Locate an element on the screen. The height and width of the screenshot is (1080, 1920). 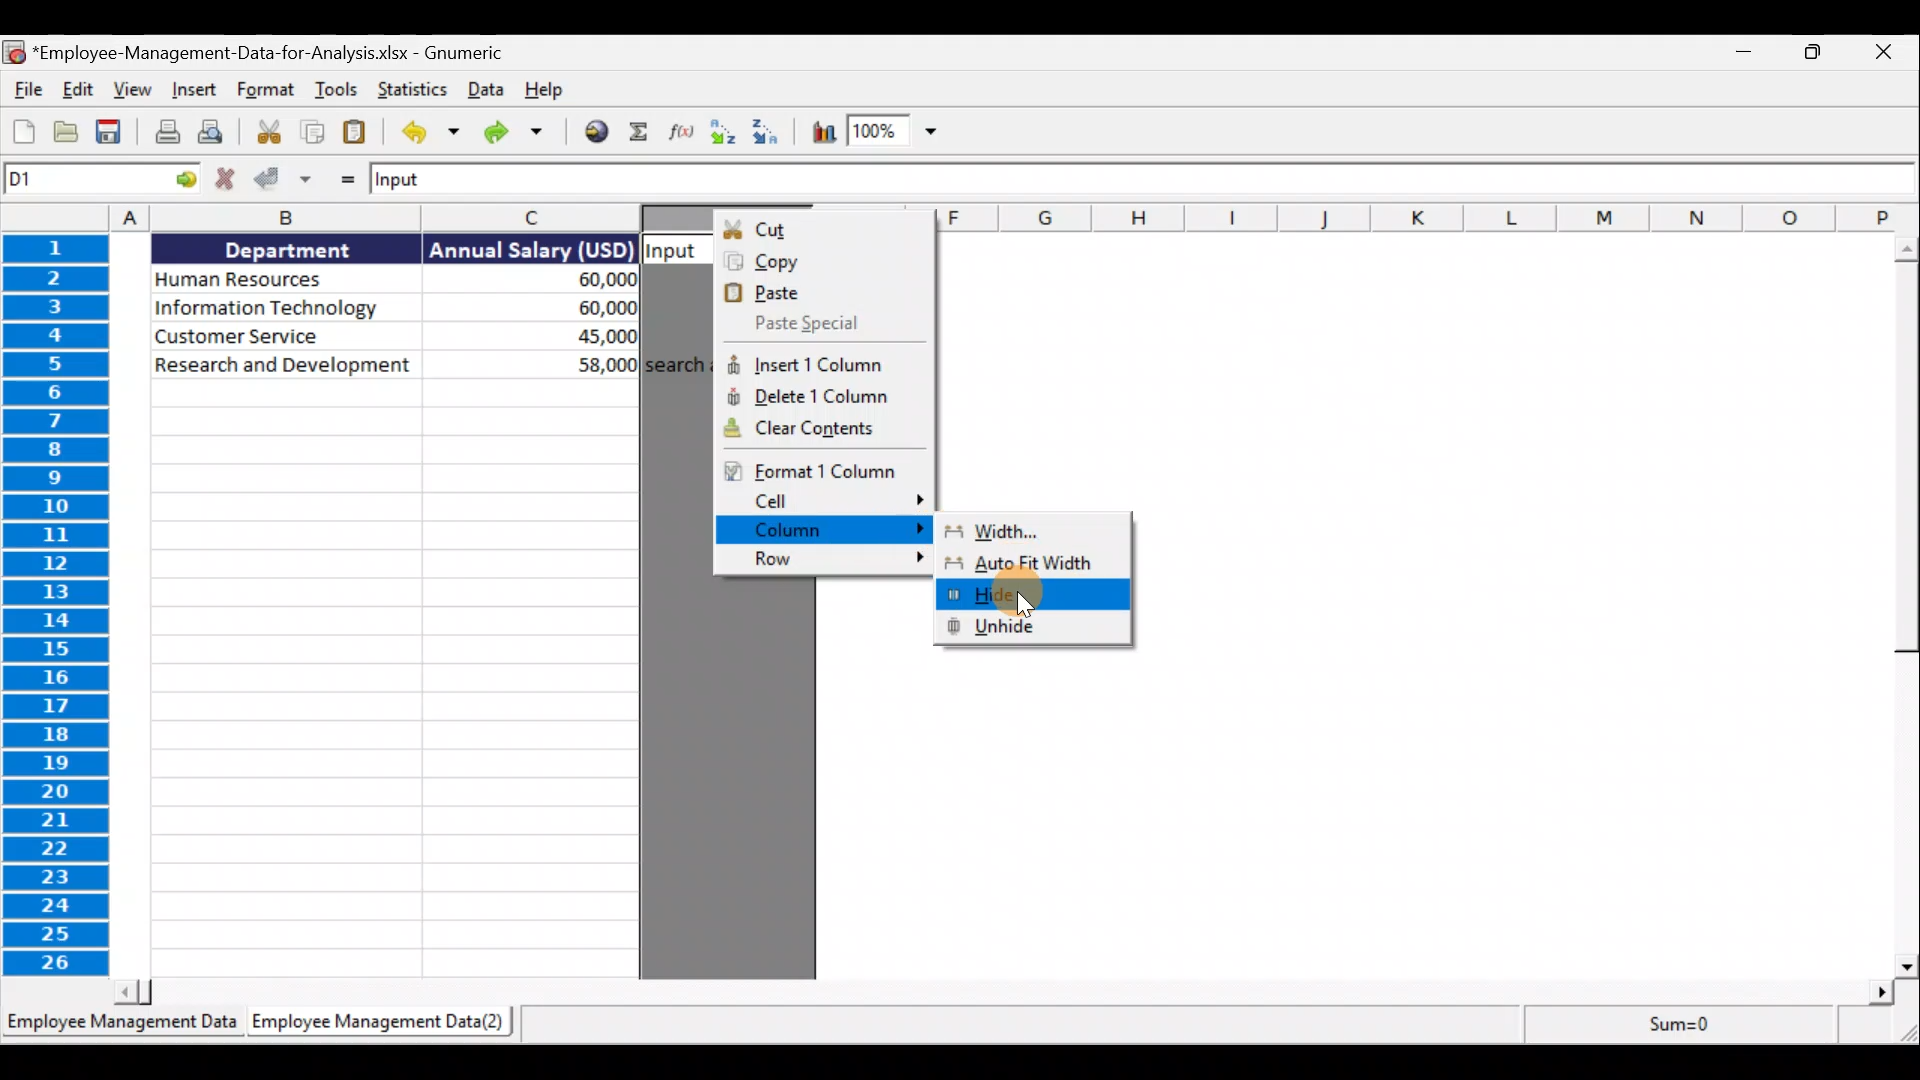
Insert 1 column is located at coordinates (819, 363).